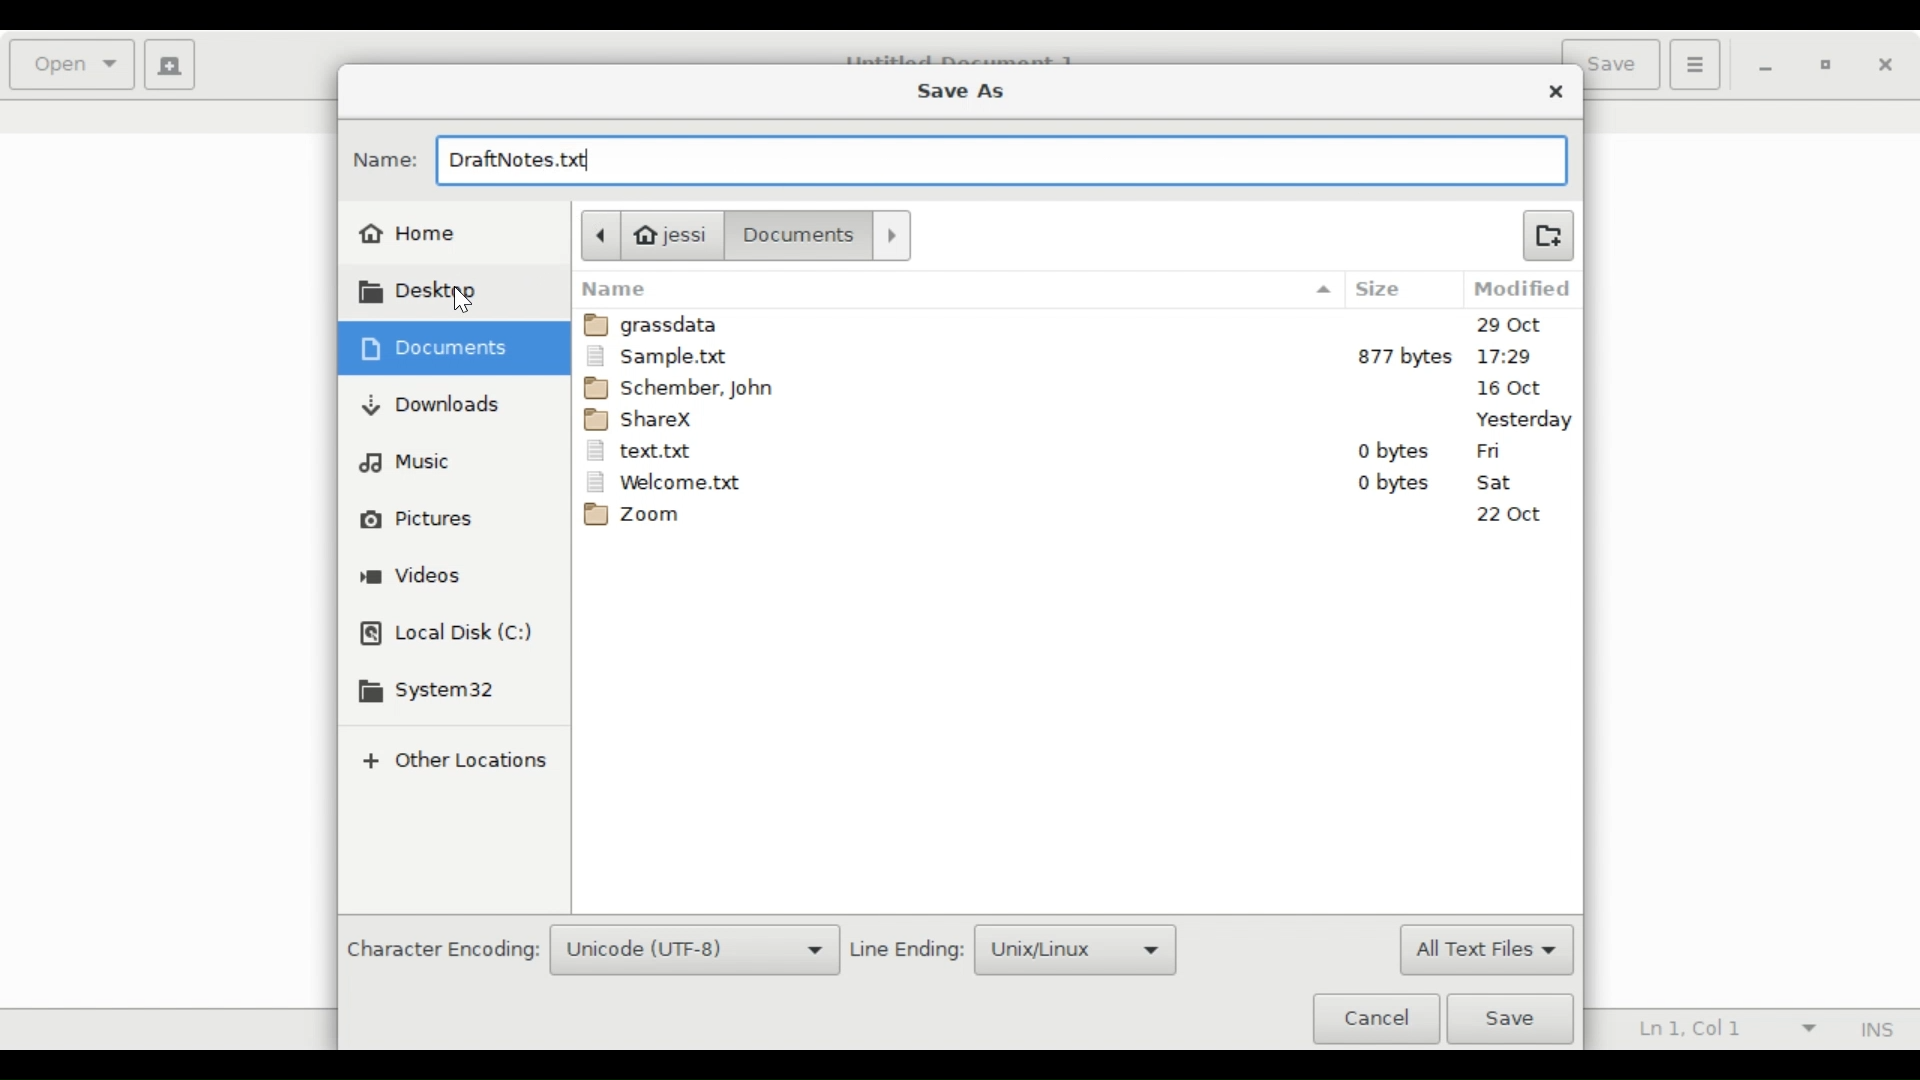 The image size is (1920, 1080). What do you see at coordinates (433, 692) in the screenshot?
I see `System32` at bounding box center [433, 692].